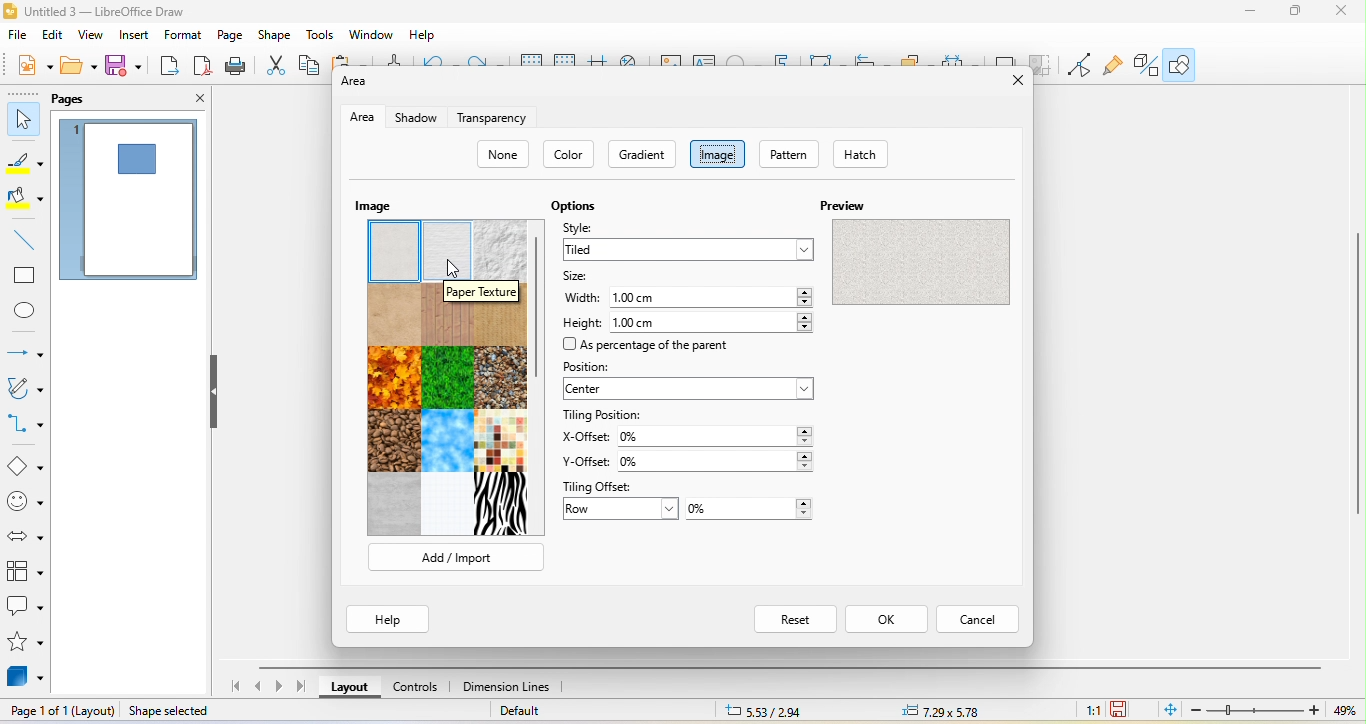 The width and height of the screenshot is (1366, 724). Describe the element at coordinates (26, 200) in the screenshot. I see `fill color` at that location.